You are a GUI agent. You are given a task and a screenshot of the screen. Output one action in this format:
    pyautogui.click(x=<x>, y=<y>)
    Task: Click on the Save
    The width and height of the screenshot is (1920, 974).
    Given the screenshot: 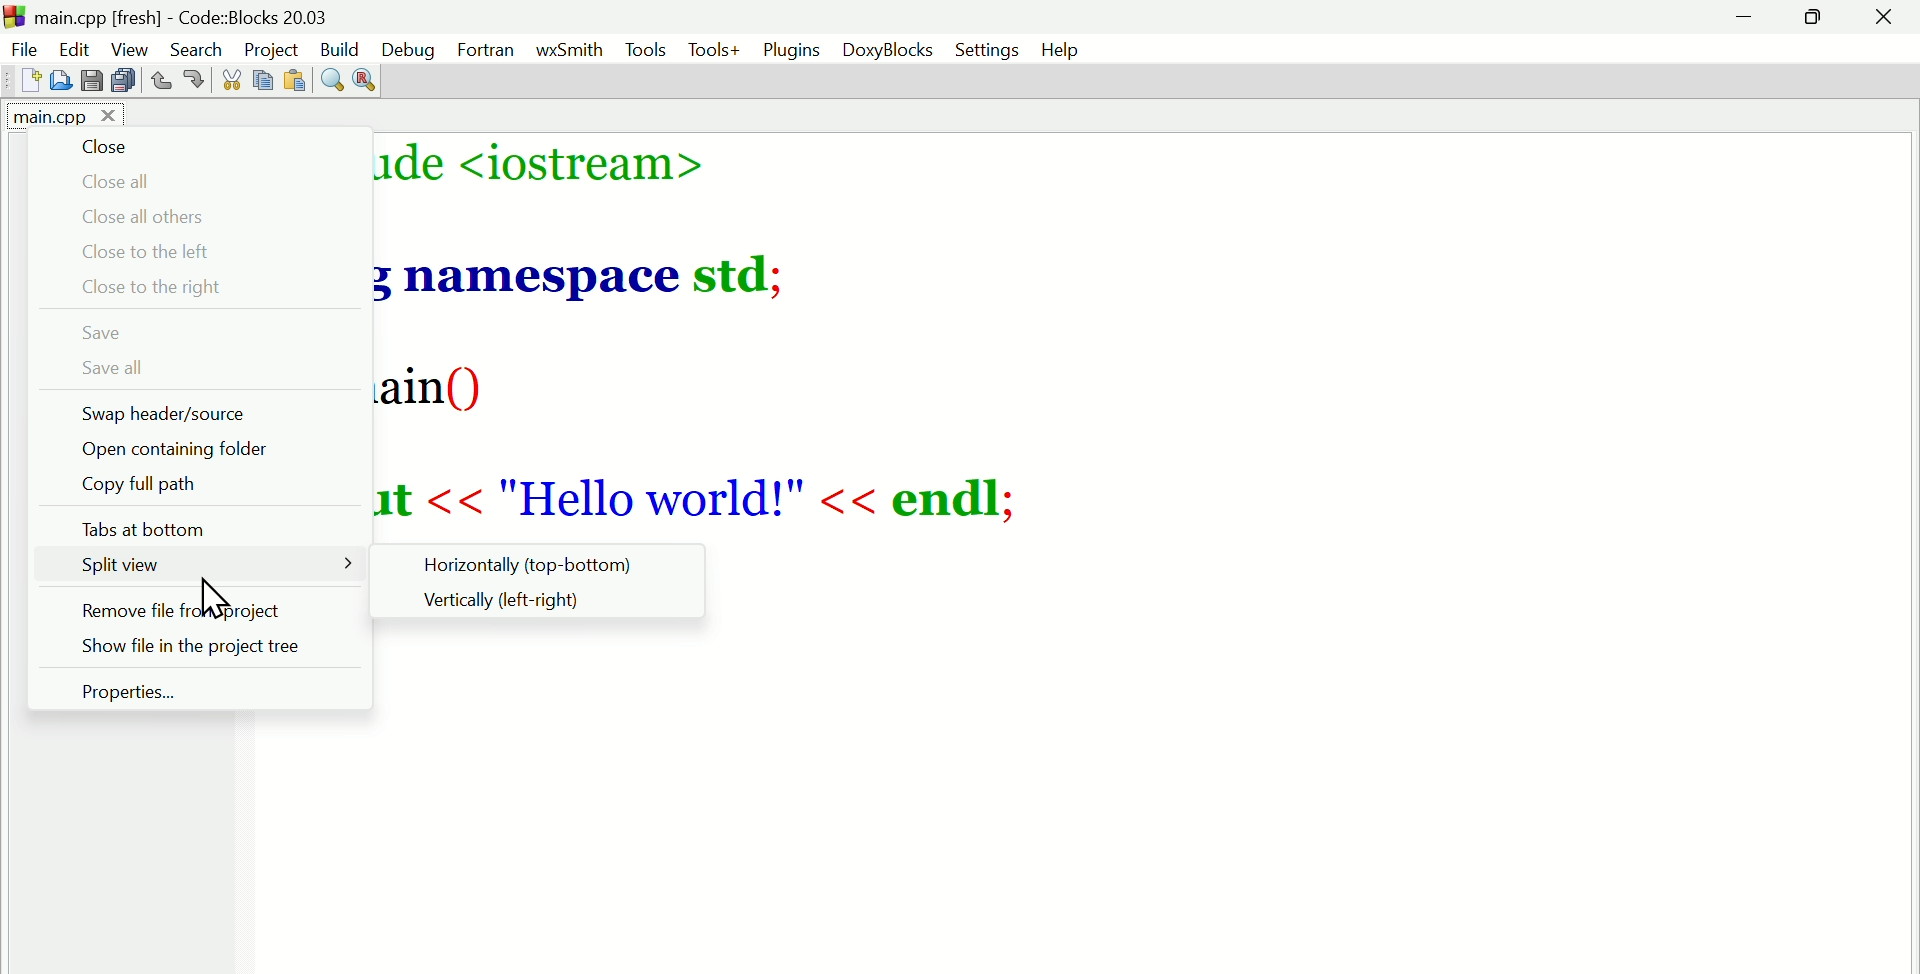 What is the action you would take?
    pyautogui.click(x=90, y=81)
    